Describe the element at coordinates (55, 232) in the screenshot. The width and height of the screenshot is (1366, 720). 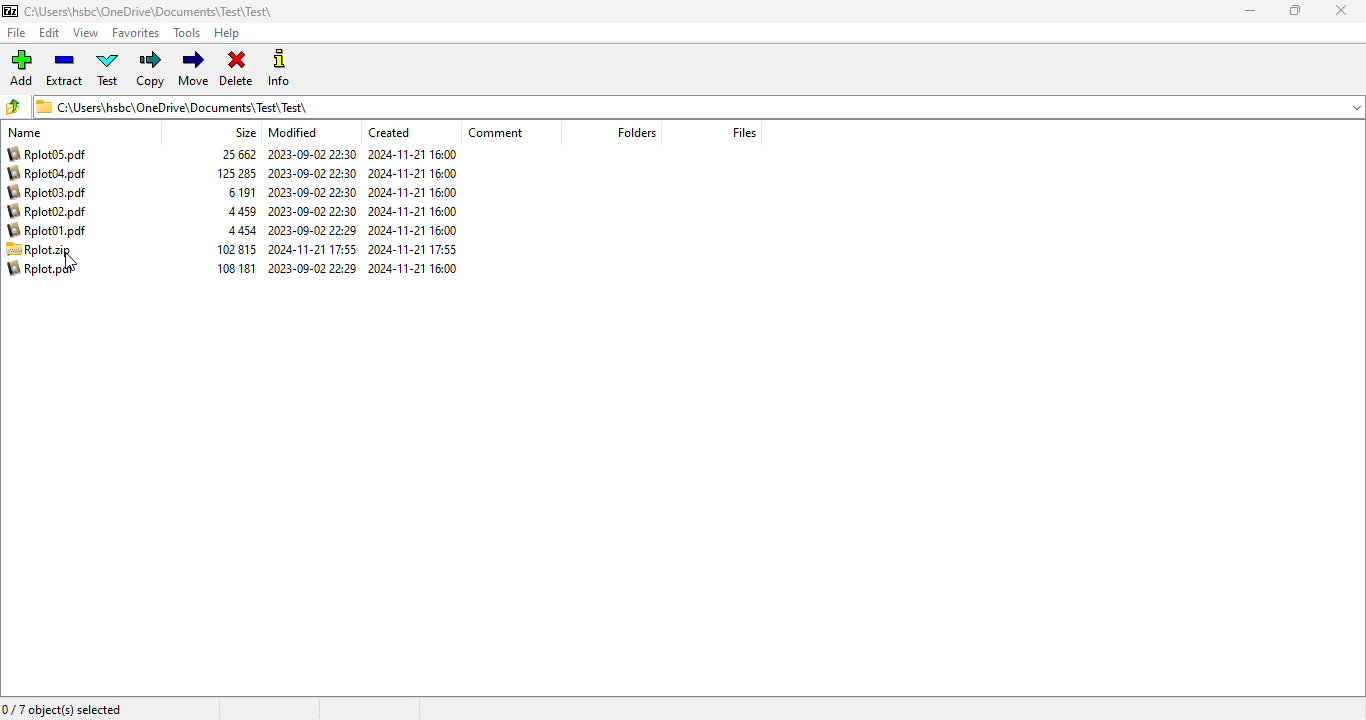
I see `Rplot01.pdf ` at that location.